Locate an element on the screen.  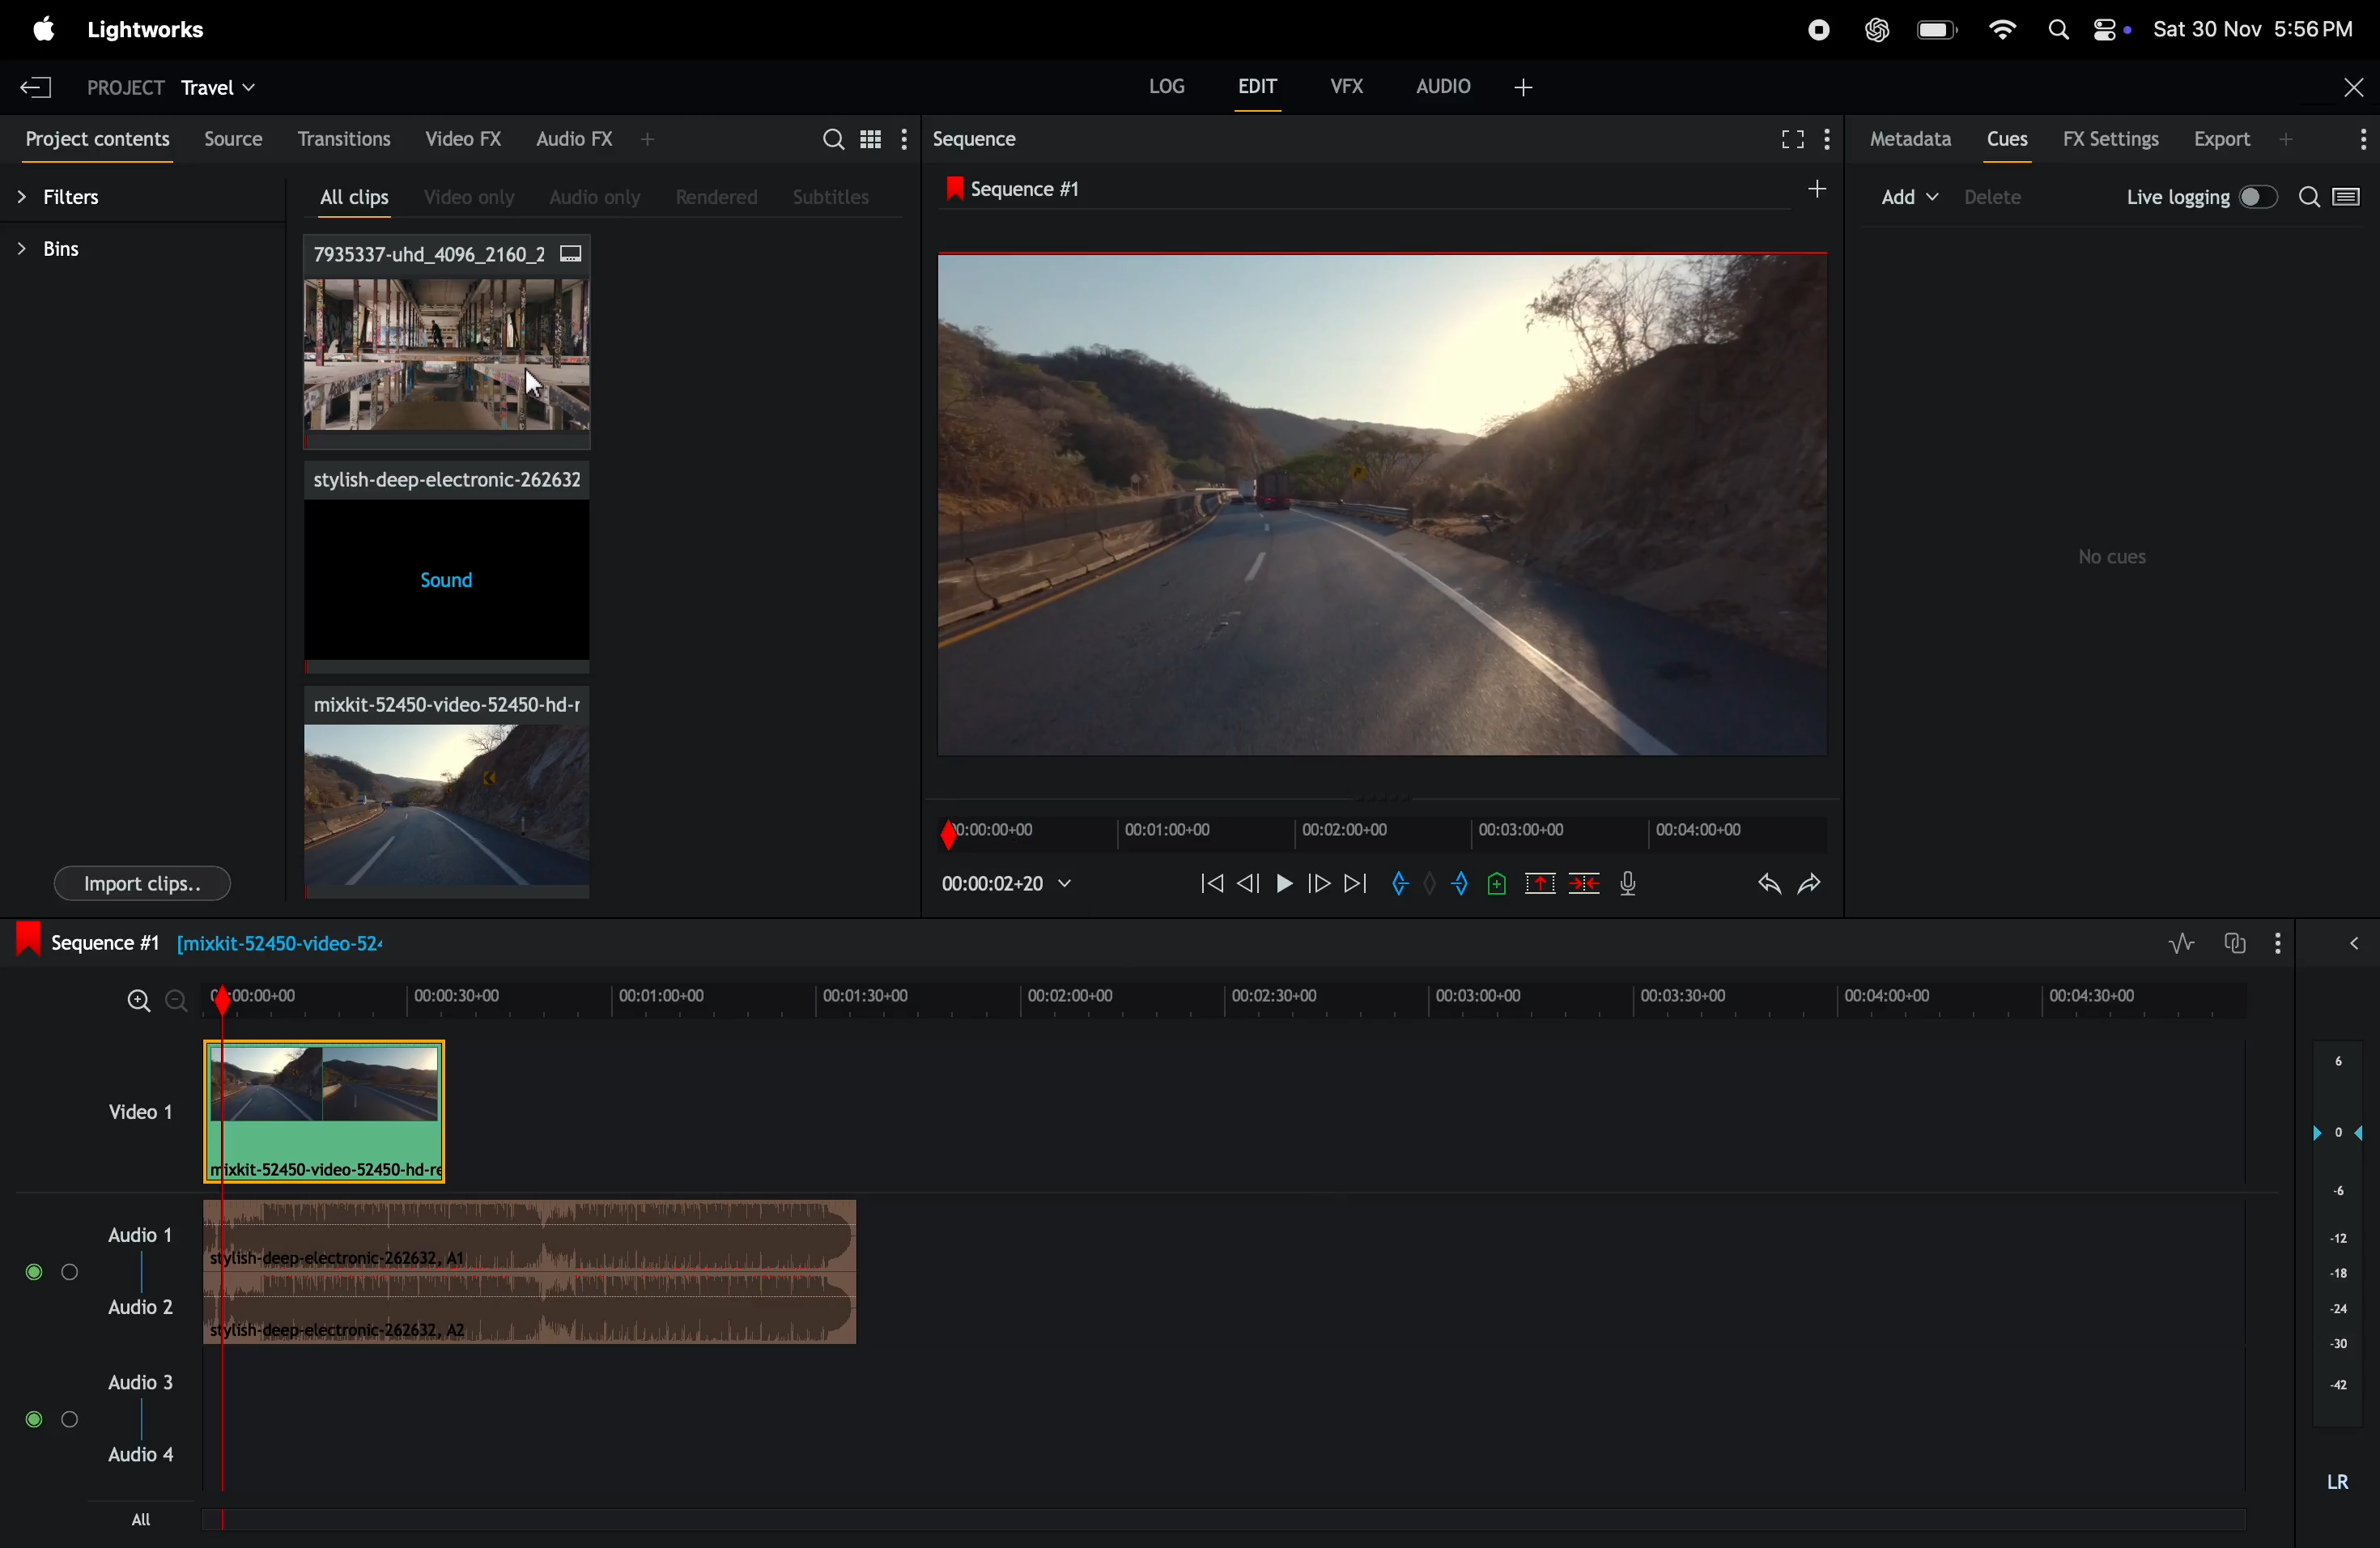
playback time is located at coordinates (1015, 883).